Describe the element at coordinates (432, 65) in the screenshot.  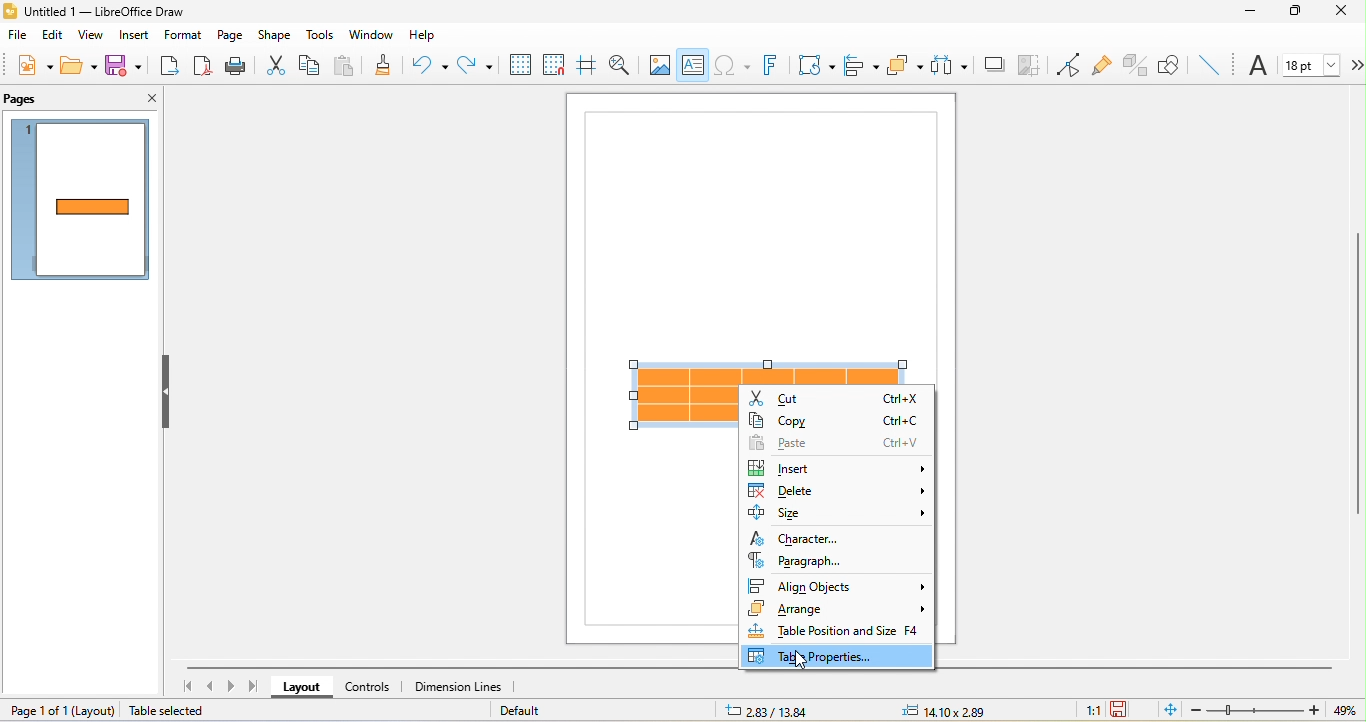
I see `undo` at that location.